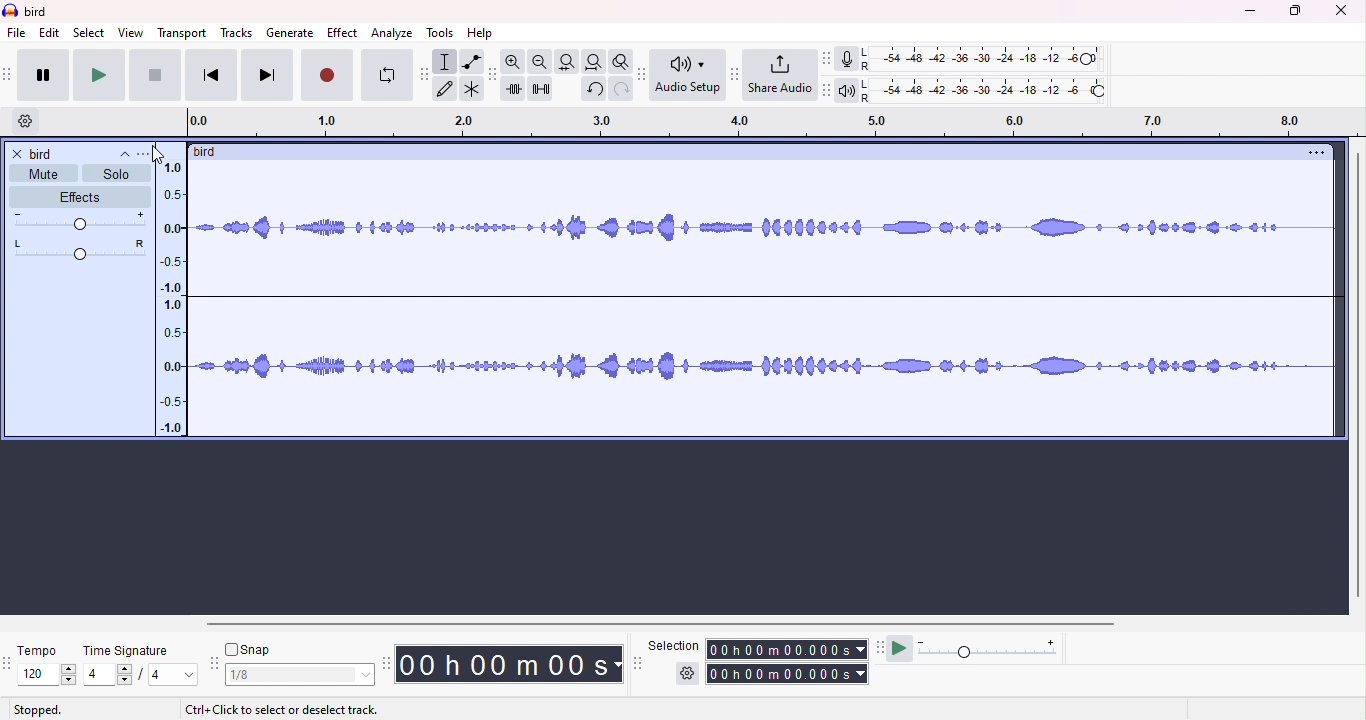 Image resolution: width=1366 pixels, height=720 pixels. Describe the element at coordinates (209, 76) in the screenshot. I see `previous` at that location.